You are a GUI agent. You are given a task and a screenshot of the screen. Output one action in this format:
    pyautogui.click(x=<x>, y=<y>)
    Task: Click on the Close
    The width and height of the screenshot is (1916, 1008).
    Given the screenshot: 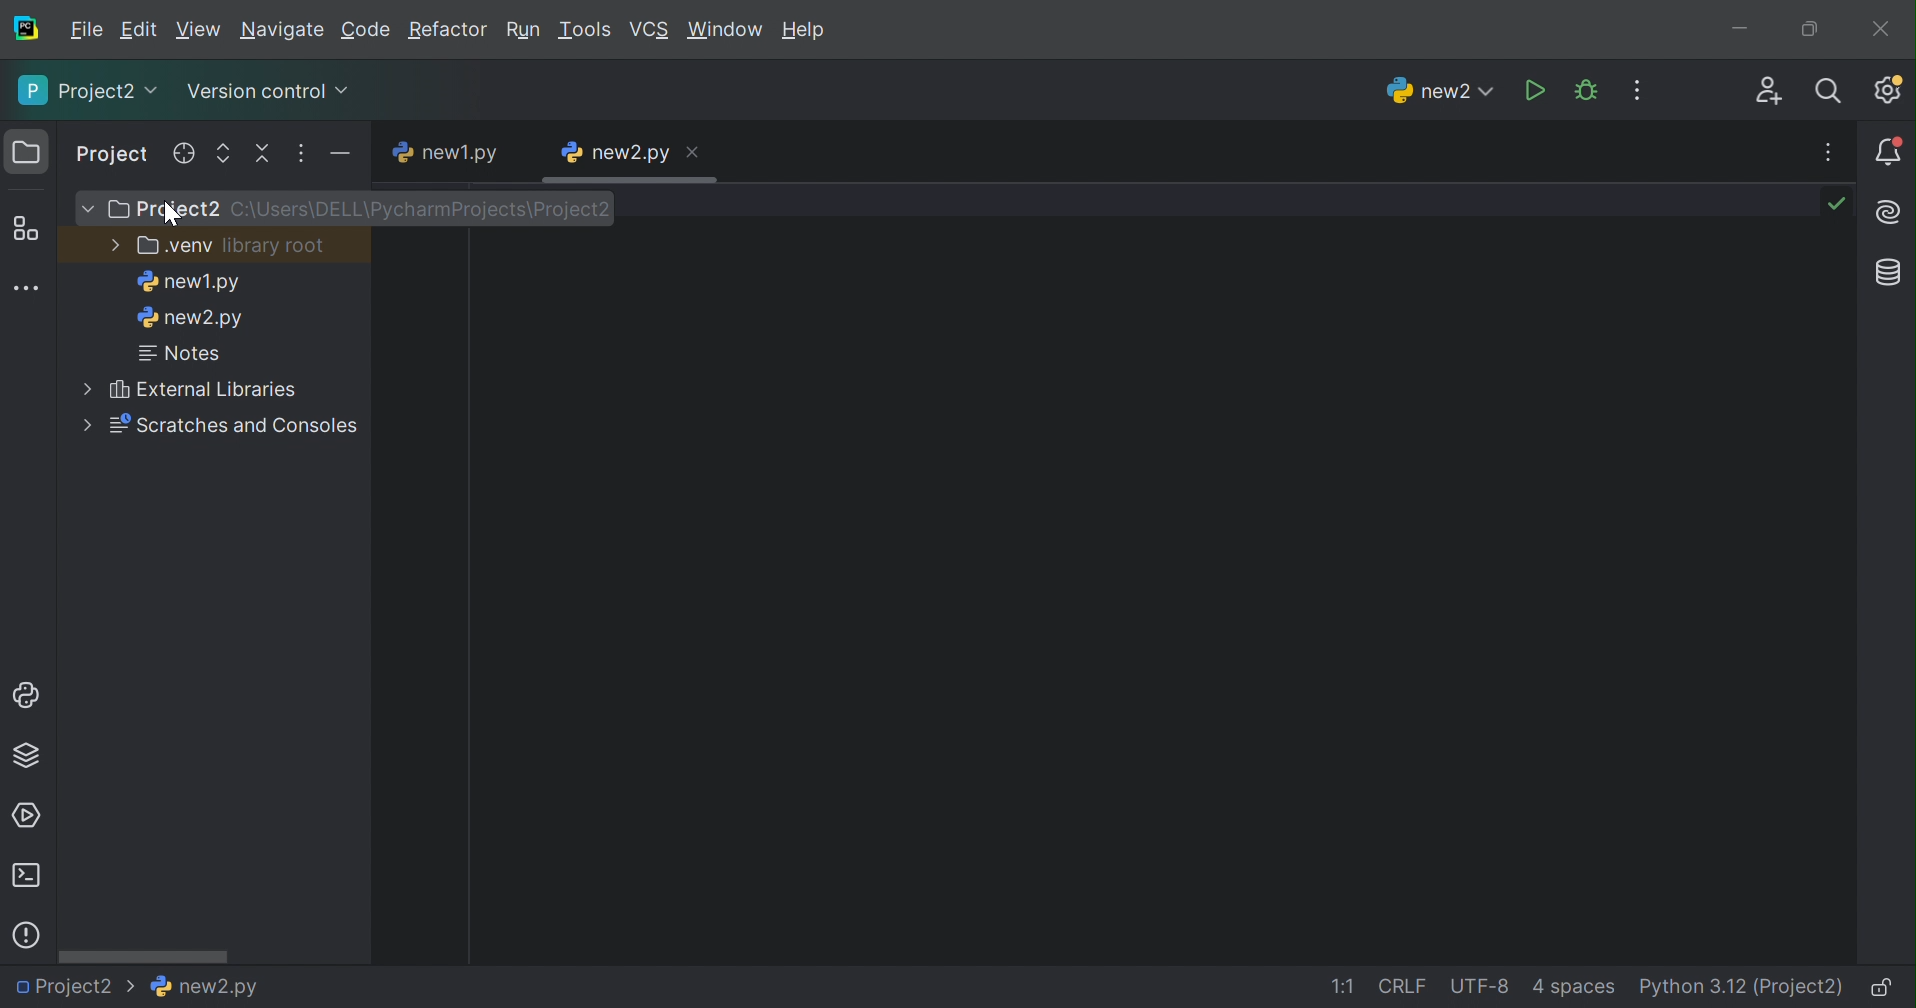 What is the action you would take?
    pyautogui.click(x=1883, y=28)
    